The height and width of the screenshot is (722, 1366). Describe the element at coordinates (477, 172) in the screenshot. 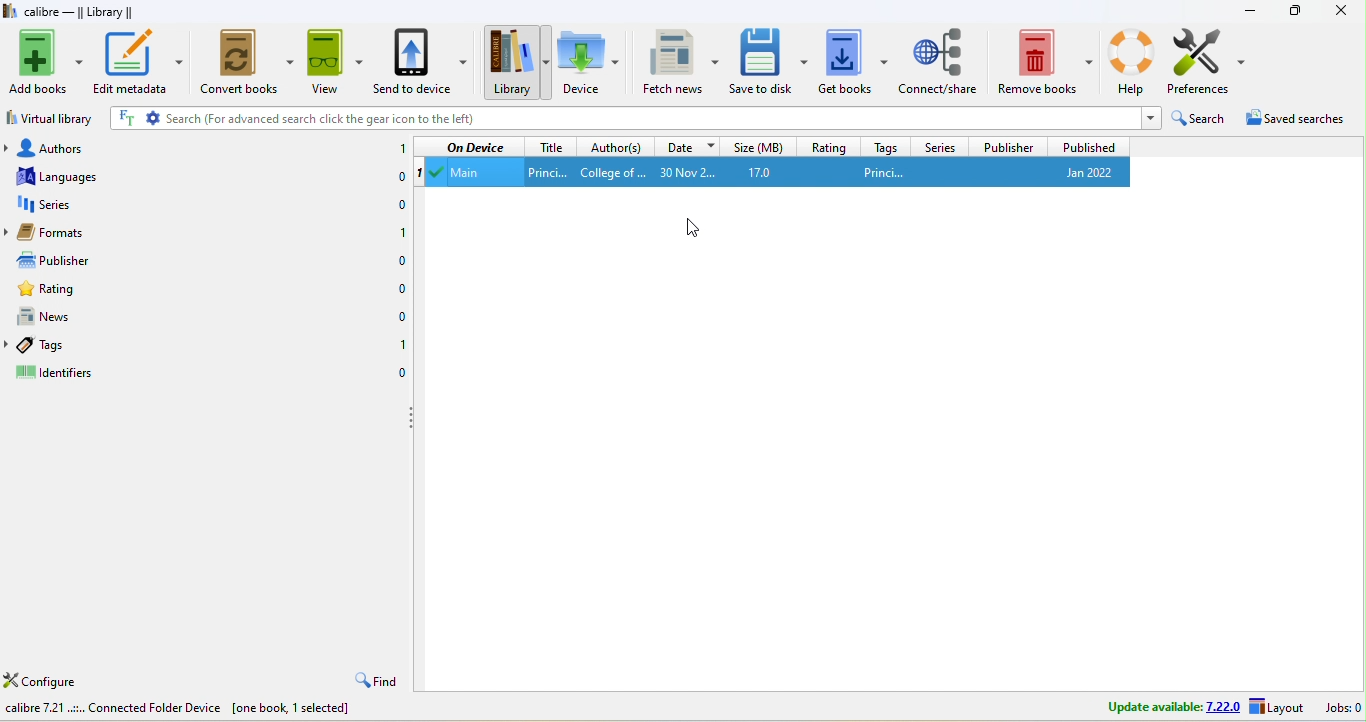

I see `main` at that location.